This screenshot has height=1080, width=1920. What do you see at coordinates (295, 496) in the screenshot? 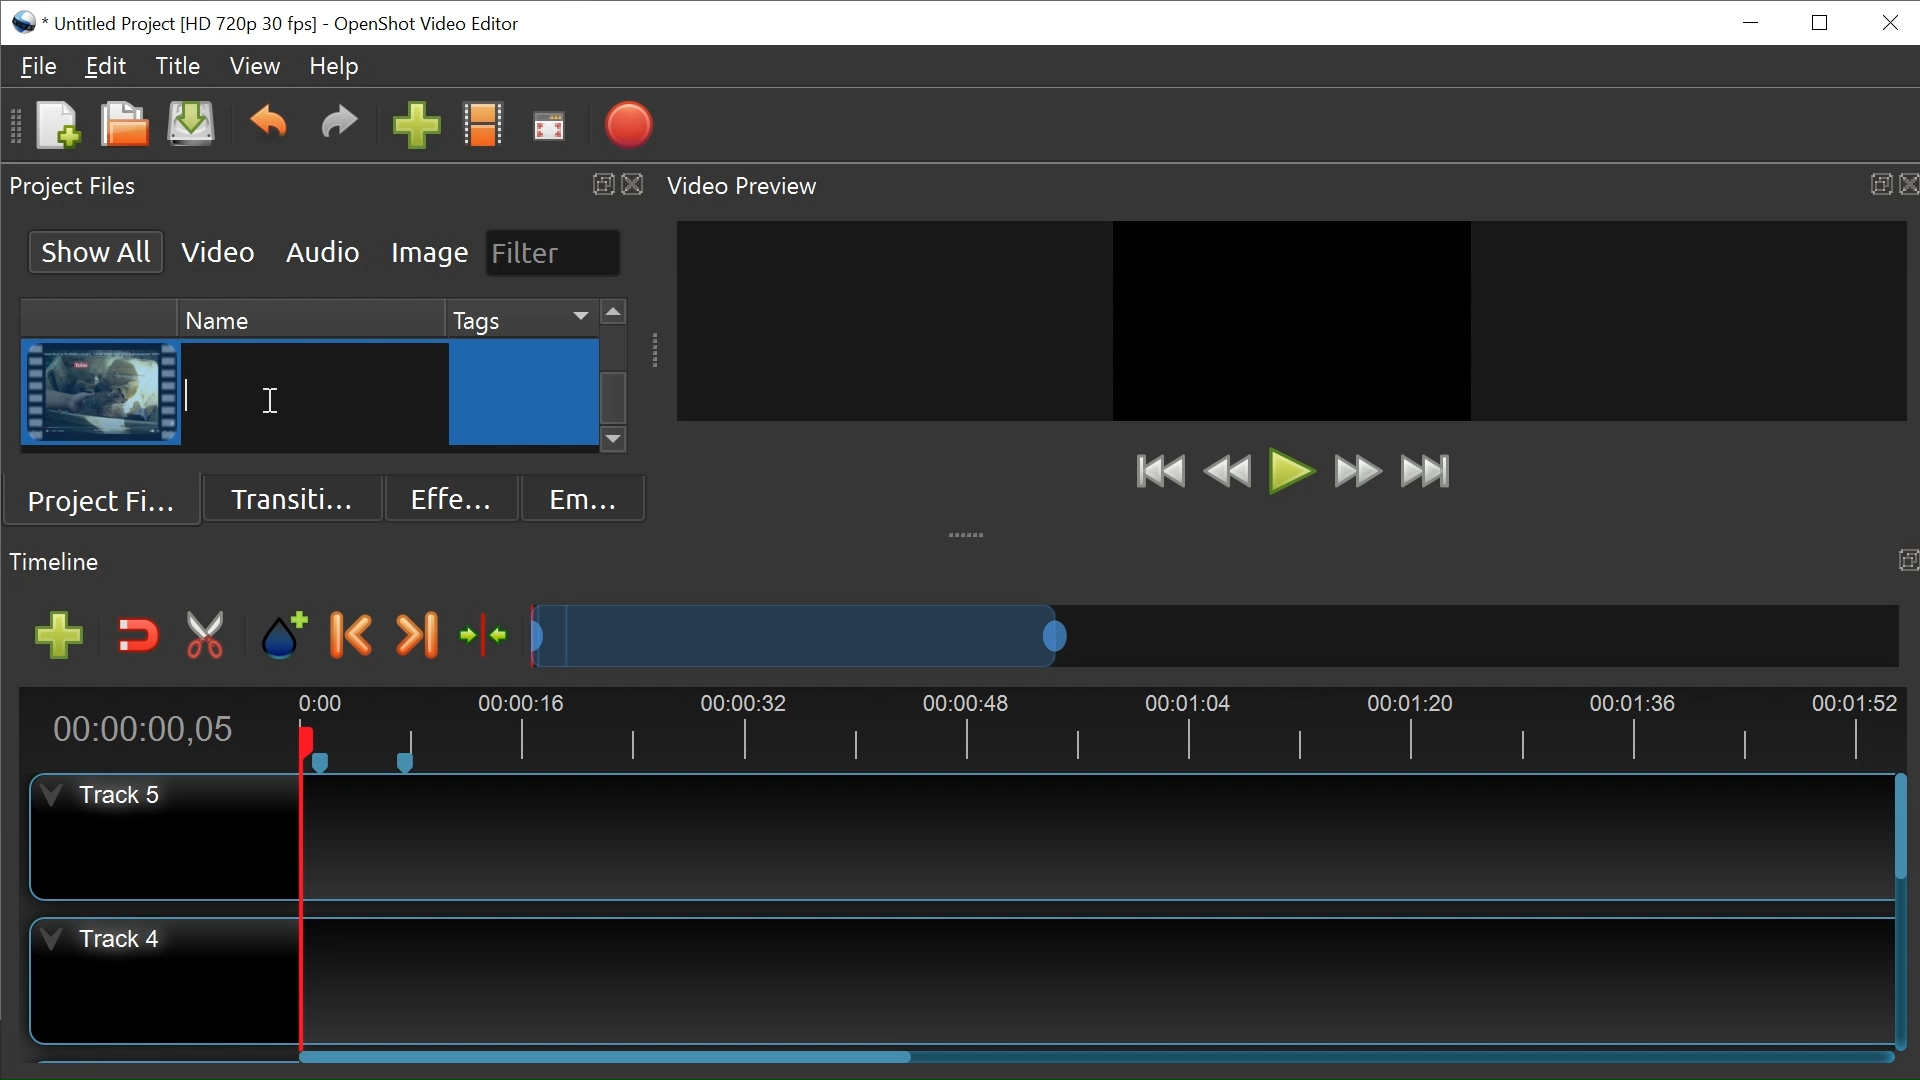
I see `Transition` at bounding box center [295, 496].